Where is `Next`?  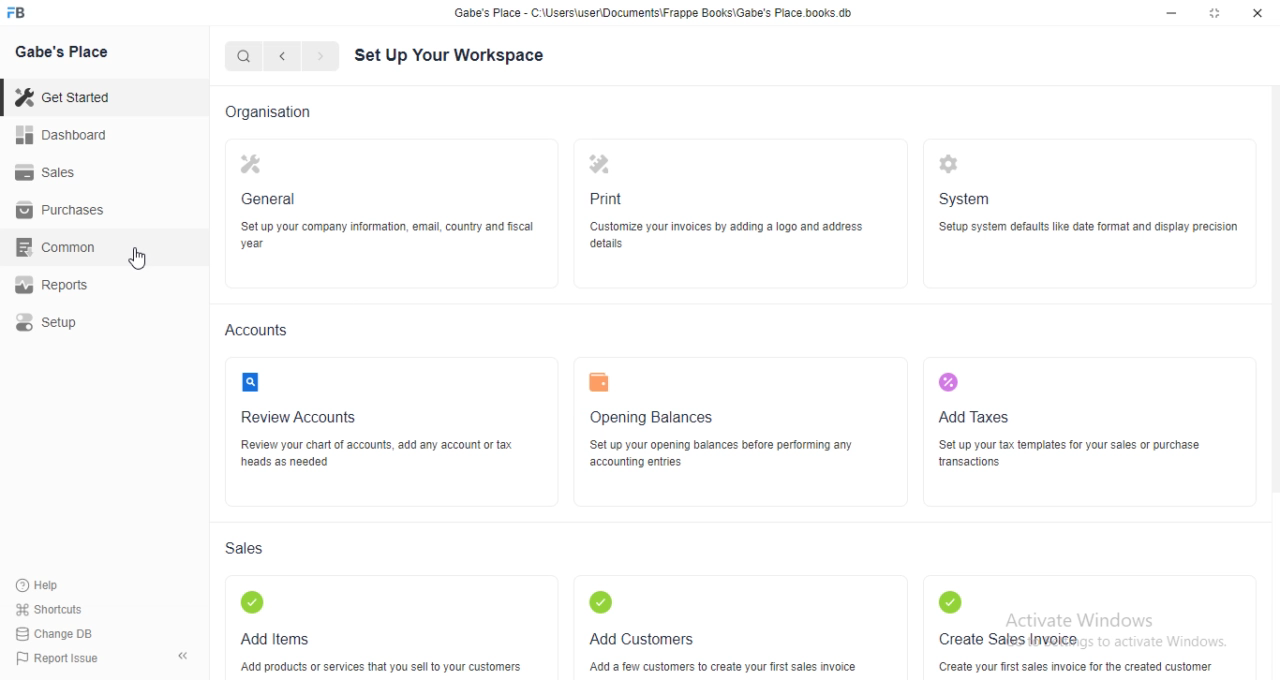 Next is located at coordinates (322, 55).